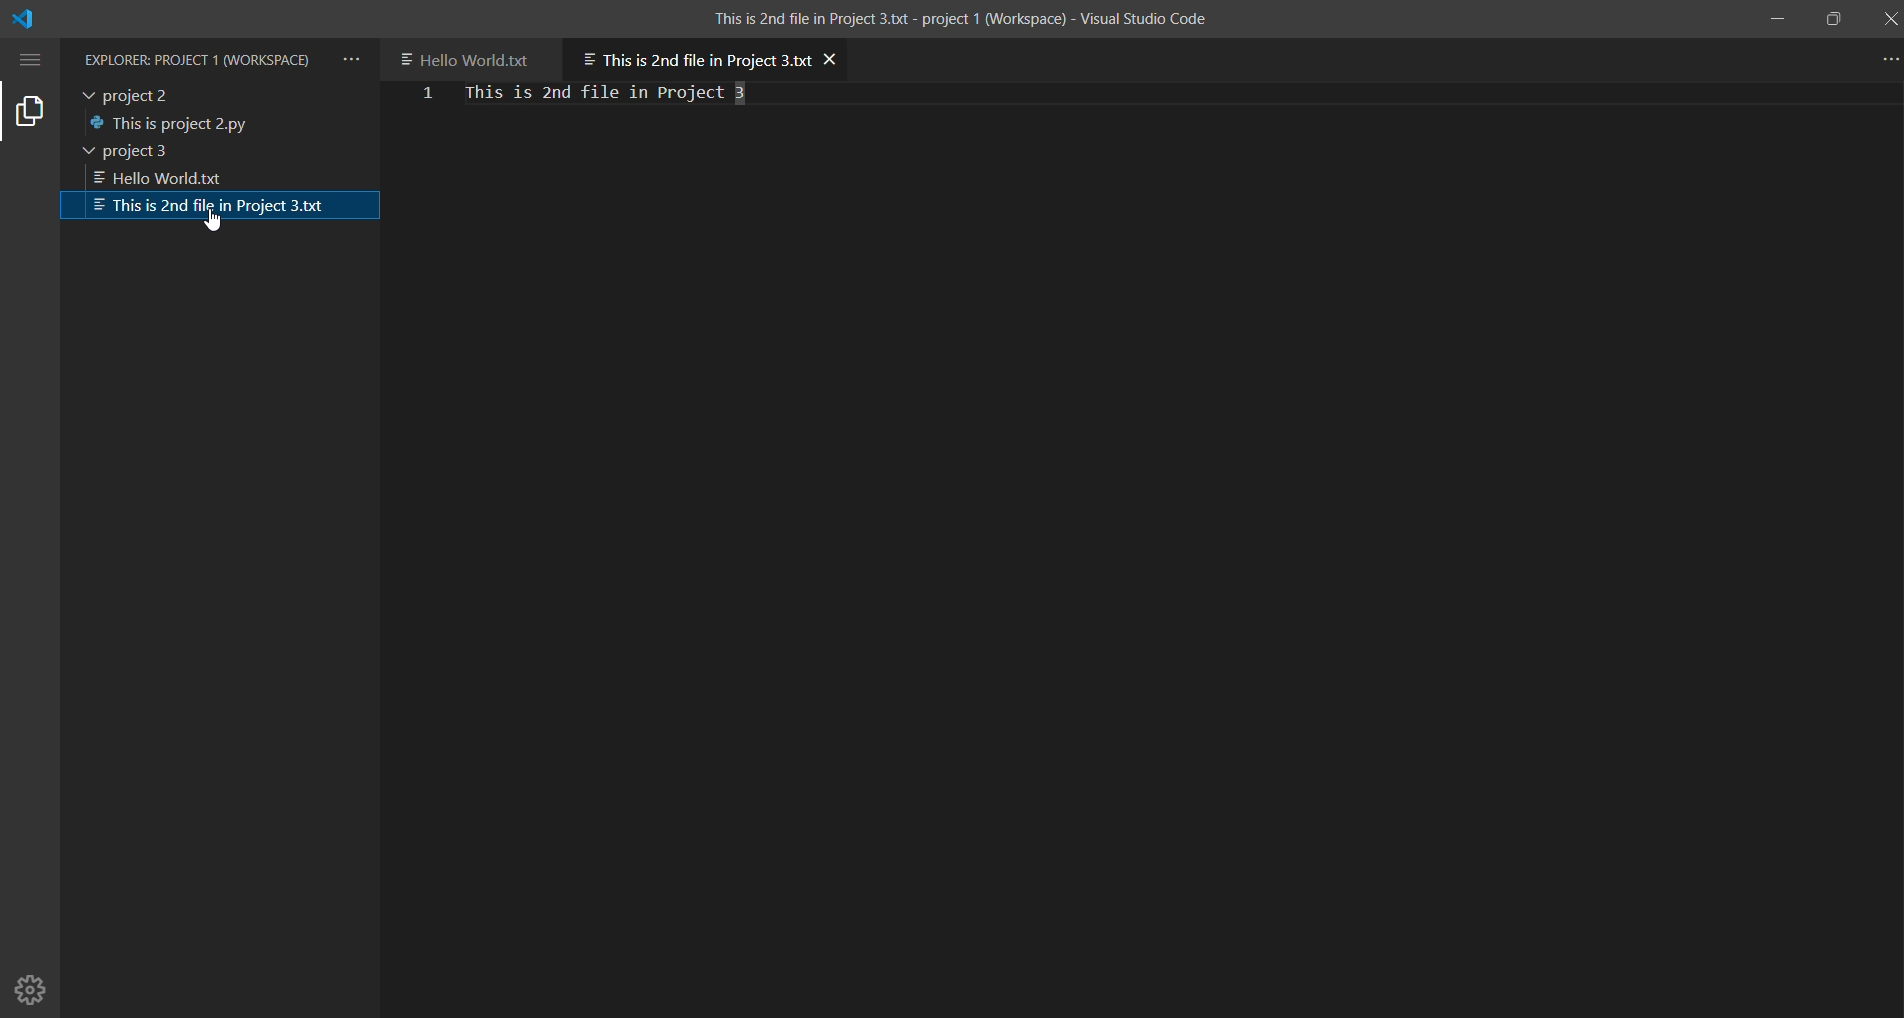 The image size is (1904, 1018). Describe the element at coordinates (217, 95) in the screenshot. I see `project 2` at that location.